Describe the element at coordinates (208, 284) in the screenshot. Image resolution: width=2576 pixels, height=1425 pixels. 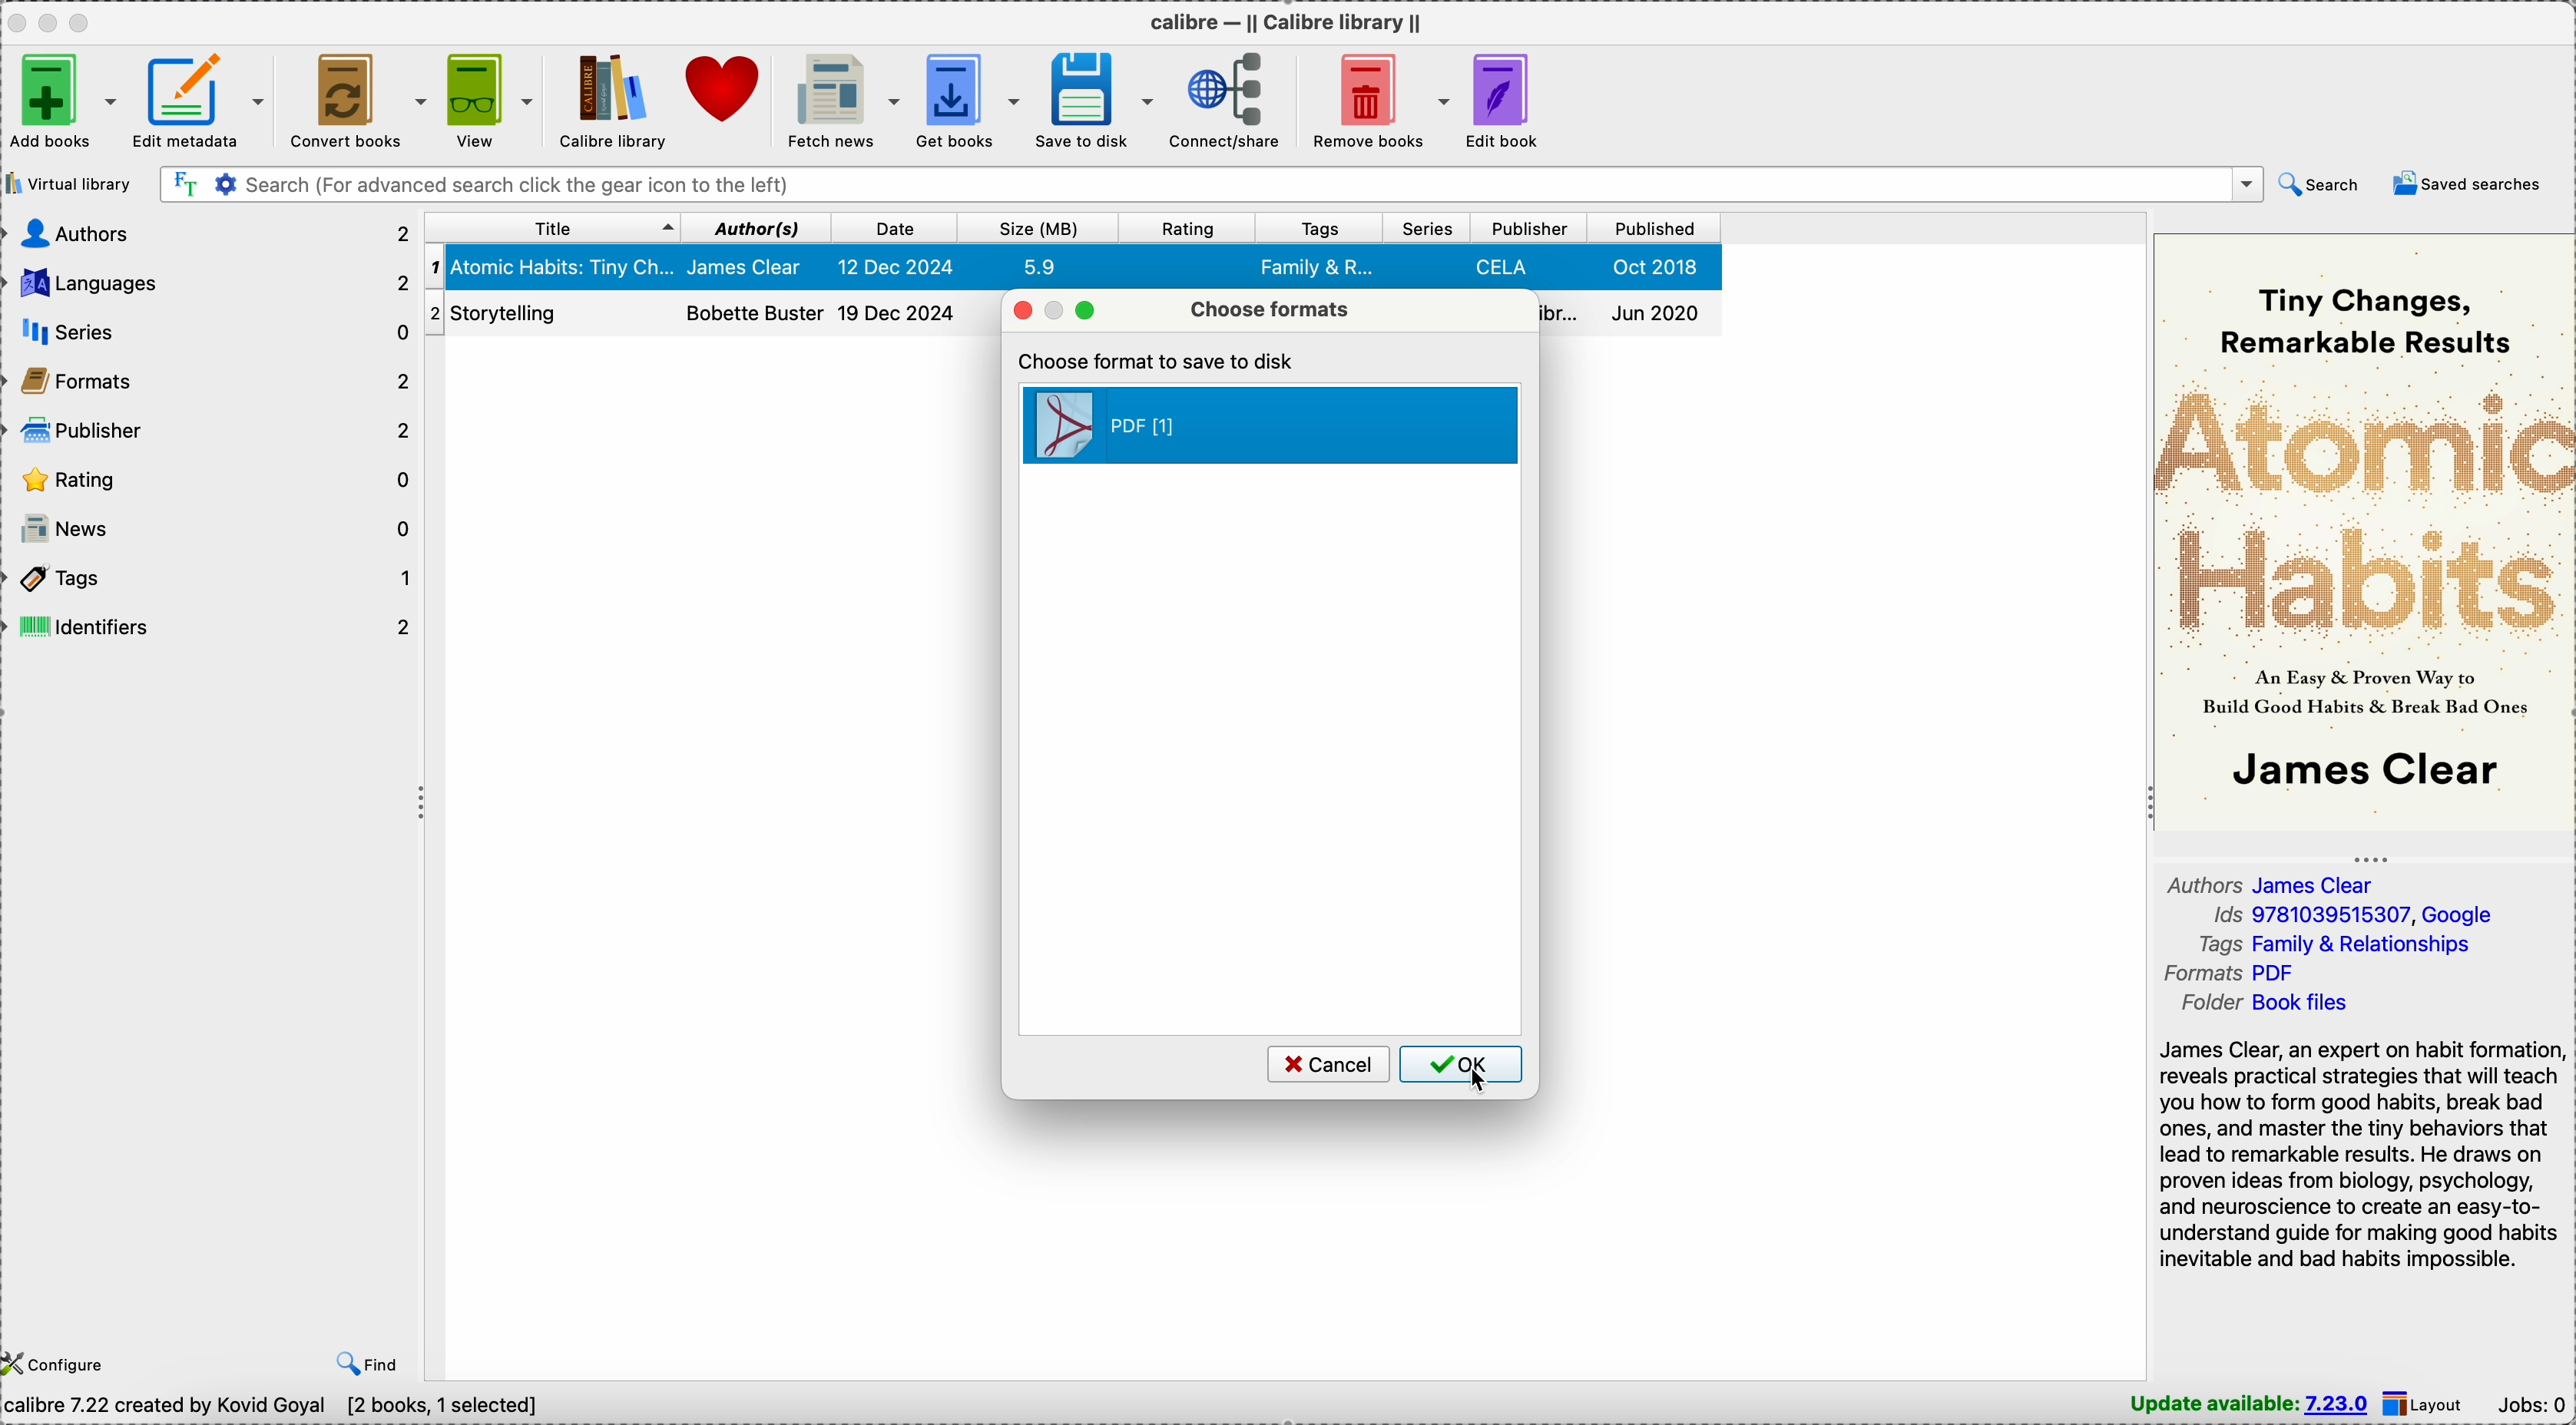
I see `languages` at that location.